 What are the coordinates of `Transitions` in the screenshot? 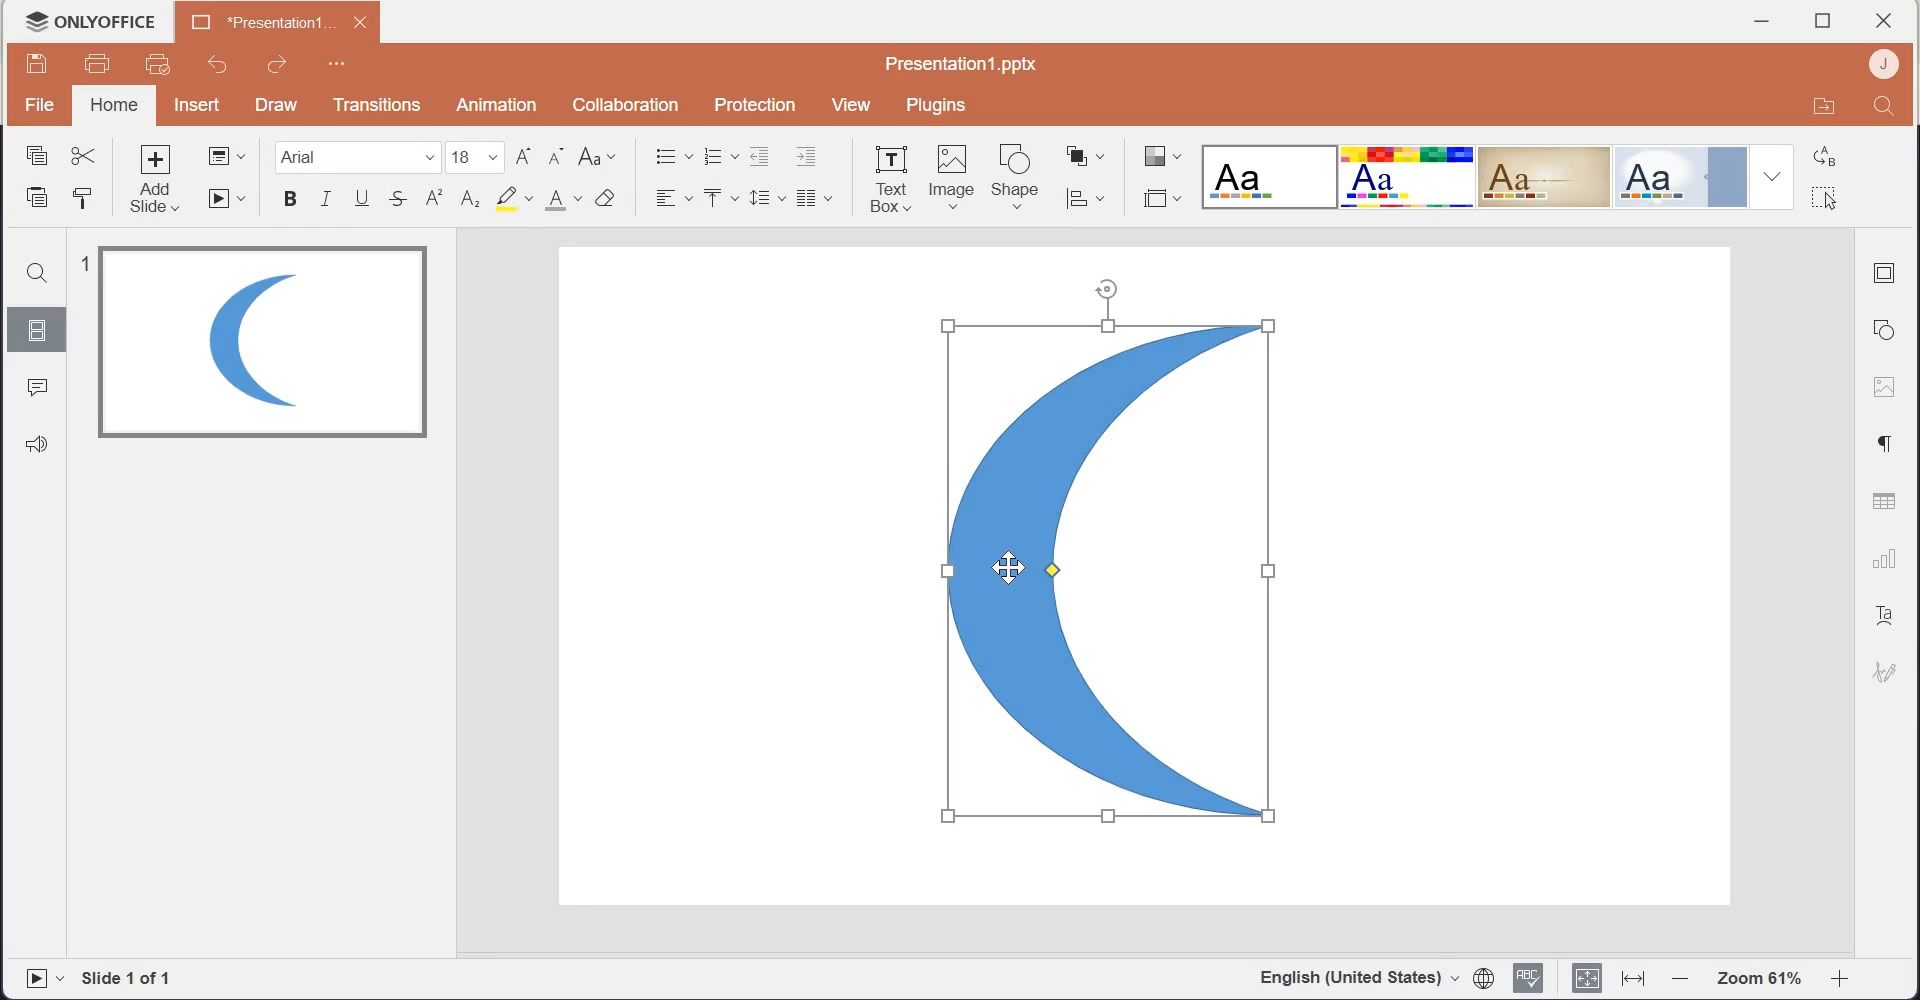 It's located at (374, 105).